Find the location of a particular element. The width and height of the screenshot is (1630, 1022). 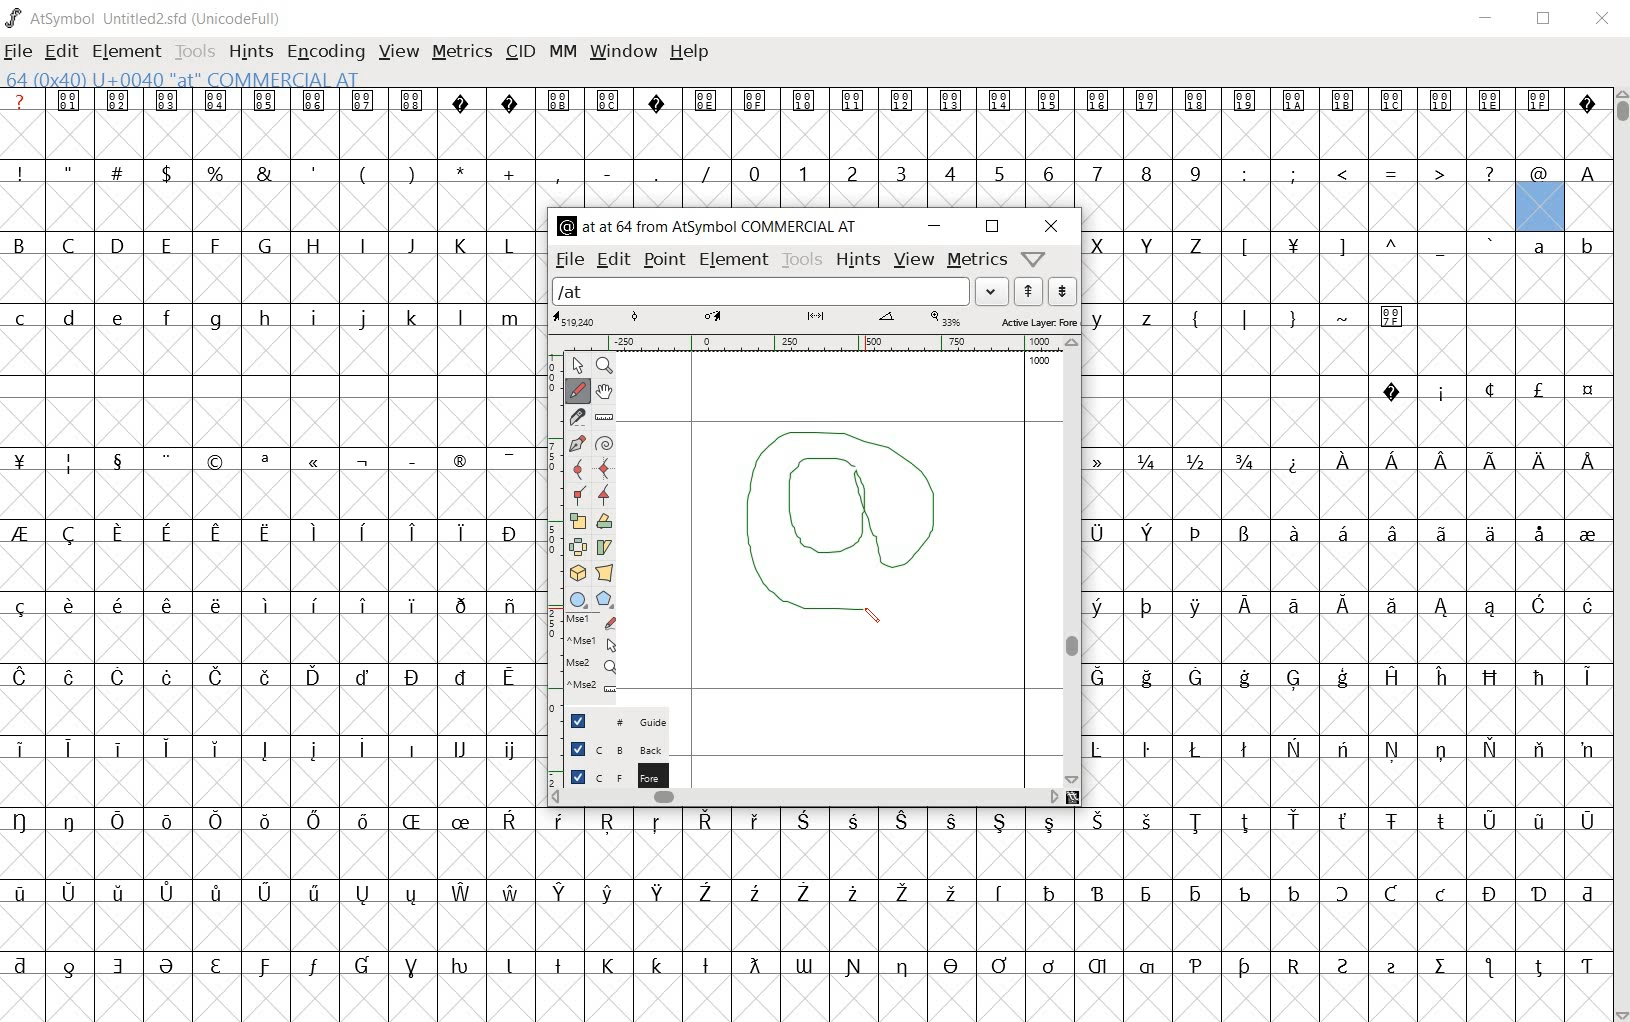

file is located at coordinates (569, 261).